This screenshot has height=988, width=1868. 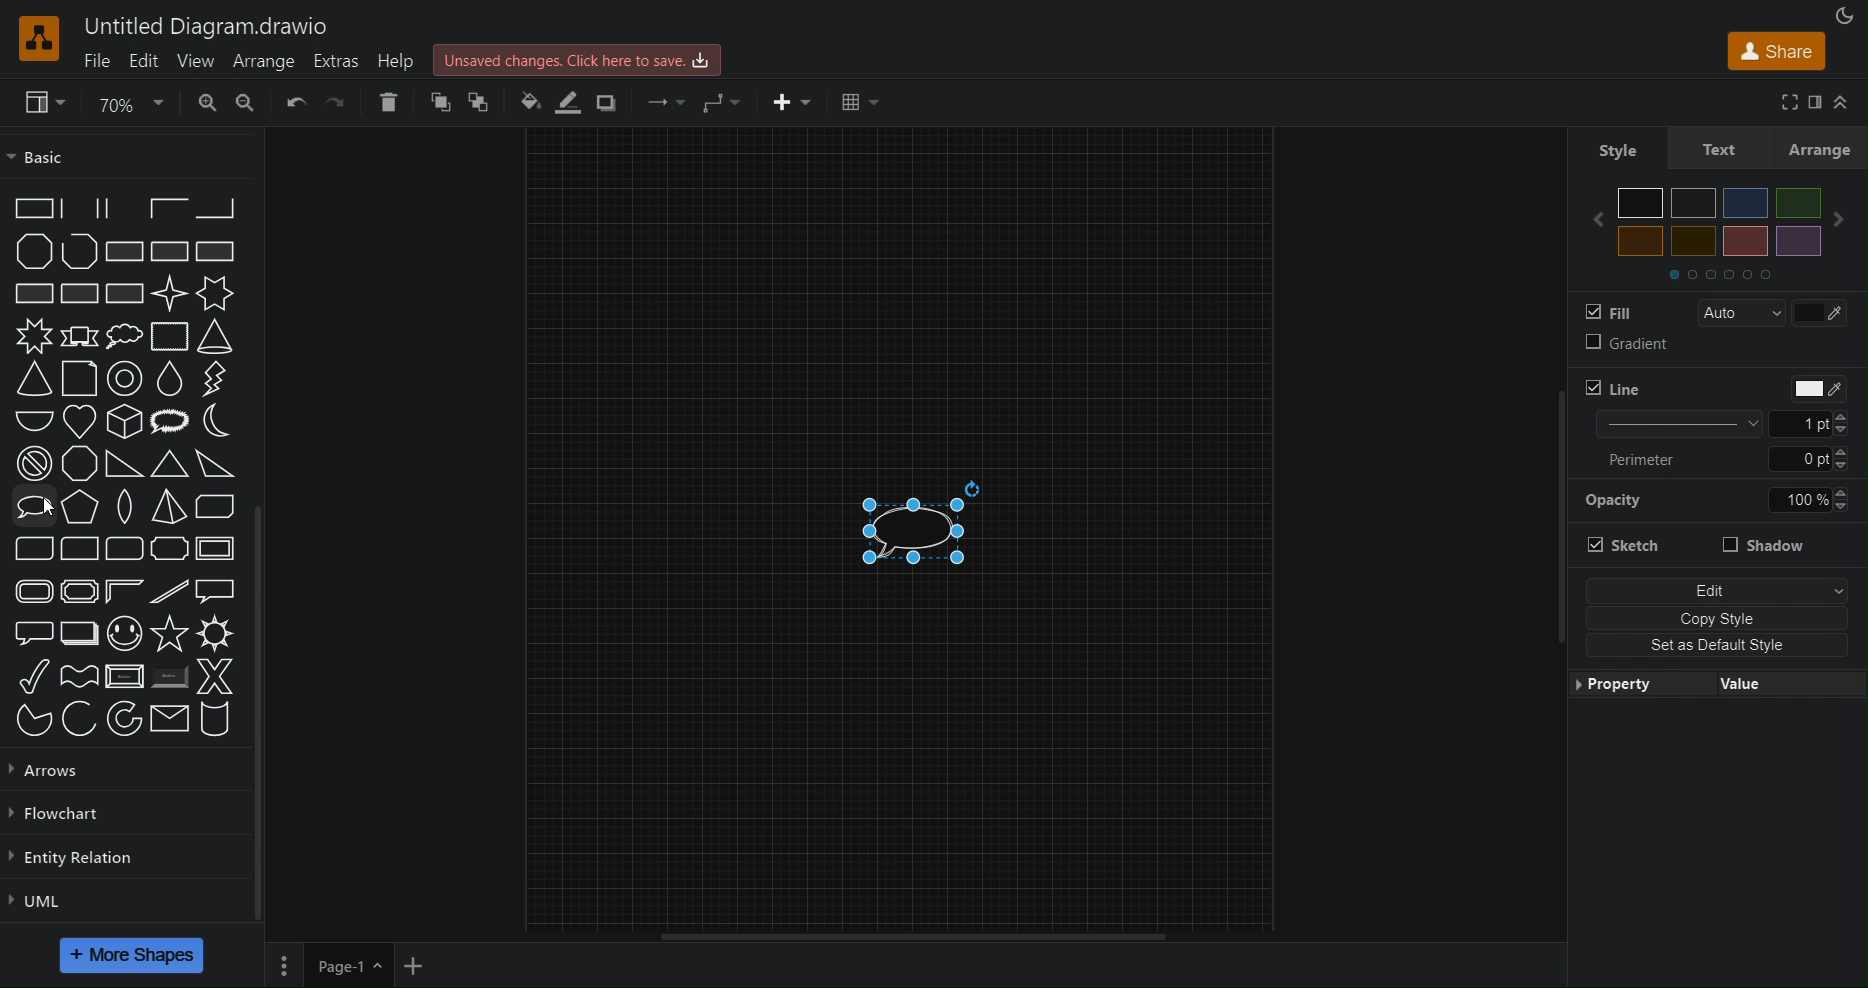 I want to click on Orthogonal Triangle, so click(x=123, y=463).